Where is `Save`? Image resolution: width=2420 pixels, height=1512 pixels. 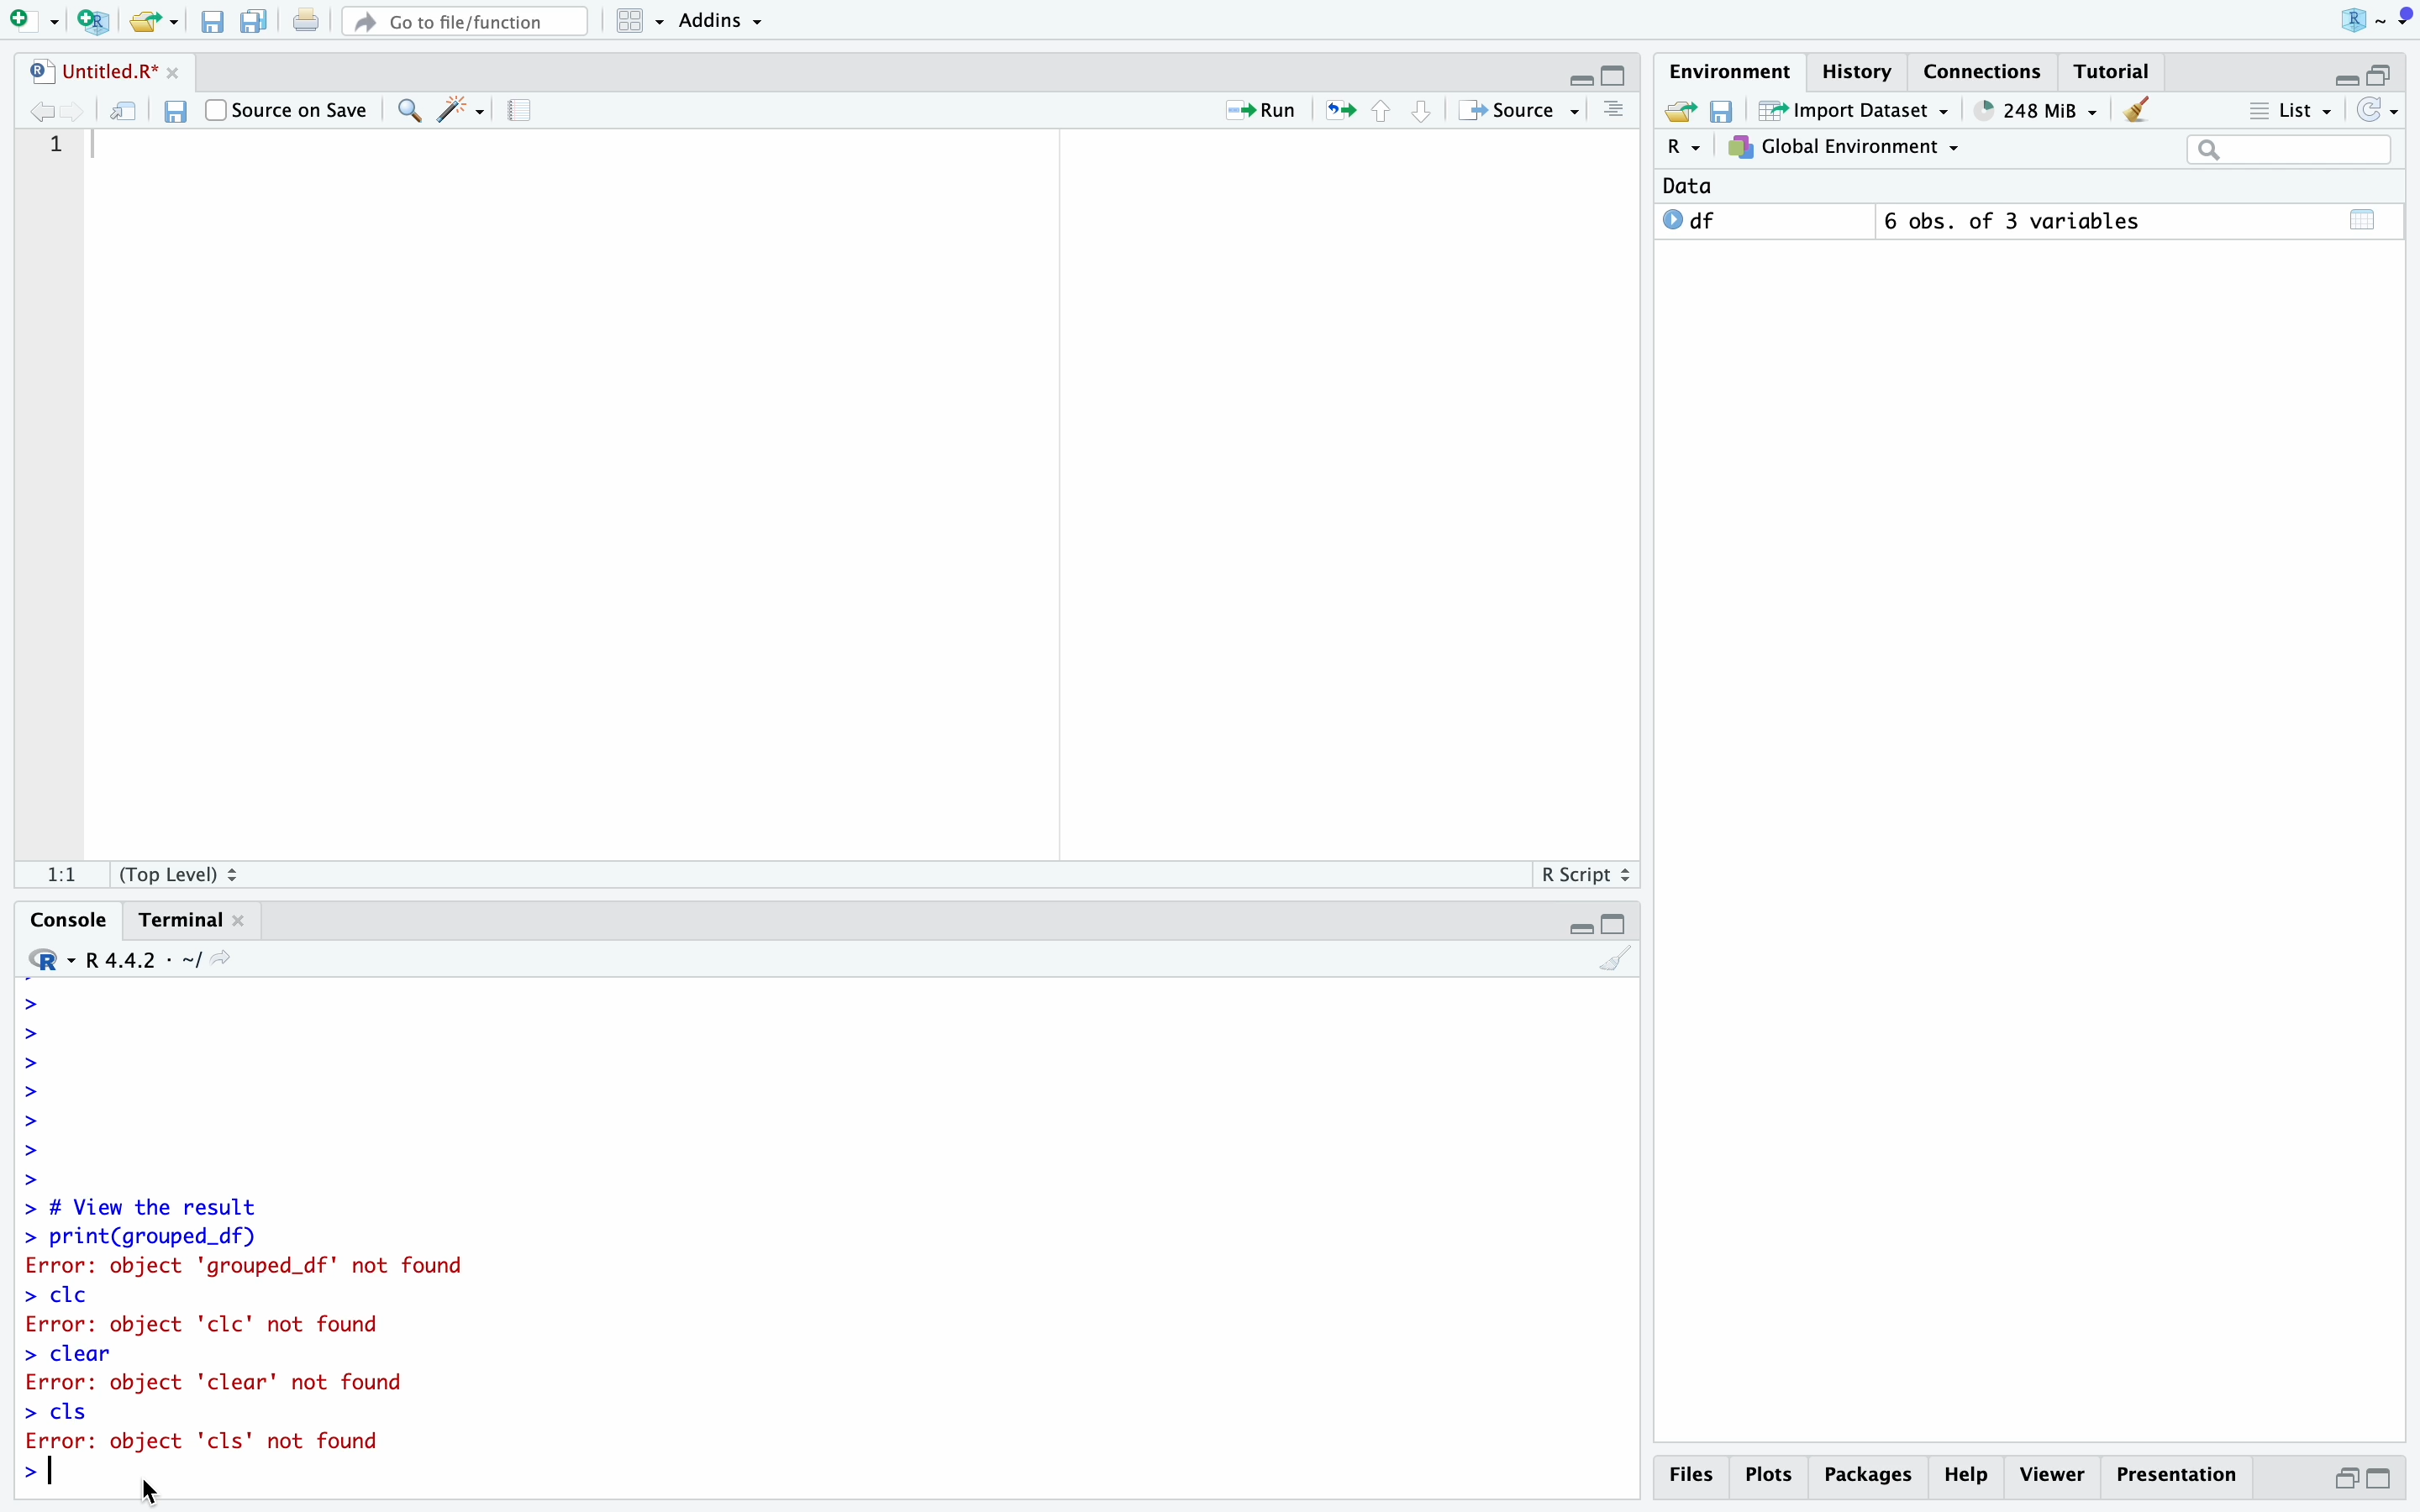 Save is located at coordinates (1728, 109).